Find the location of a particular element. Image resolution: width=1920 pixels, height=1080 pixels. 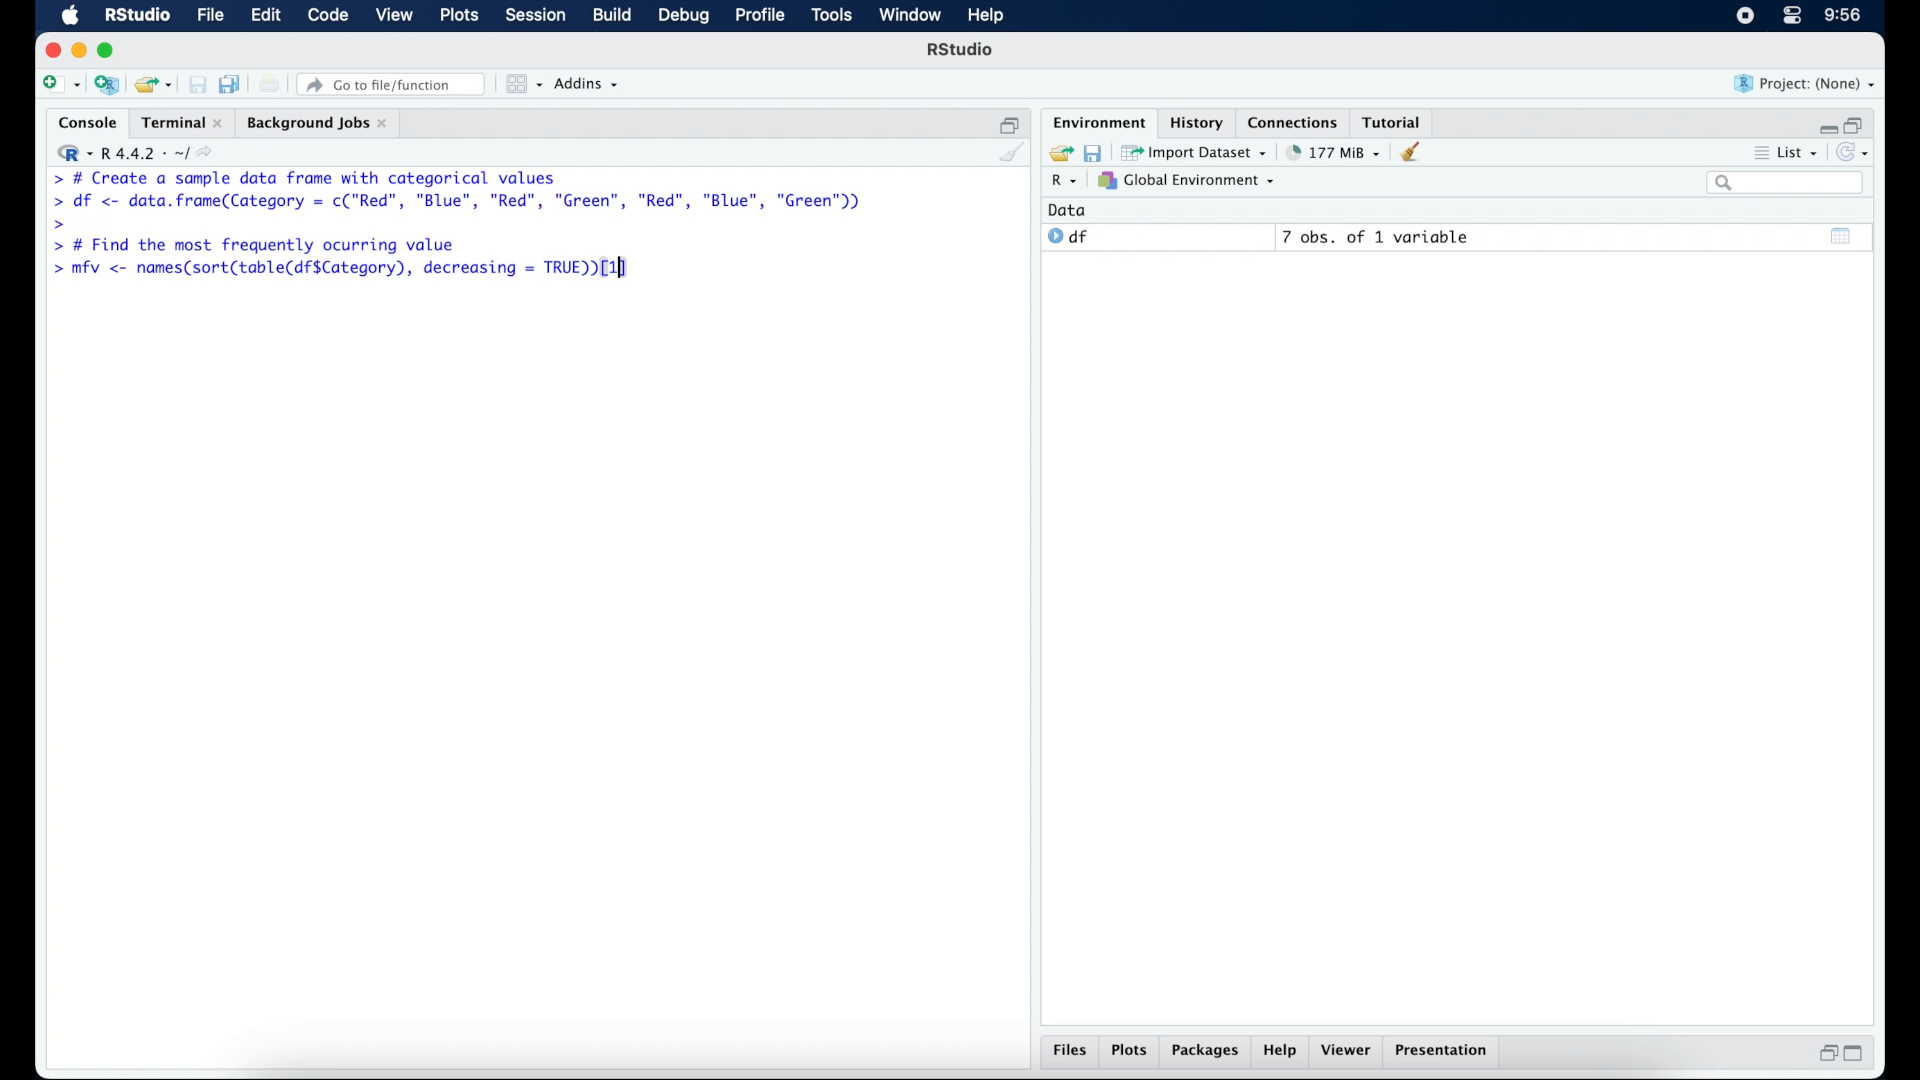

presentation is located at coordinates (1446, 1052).